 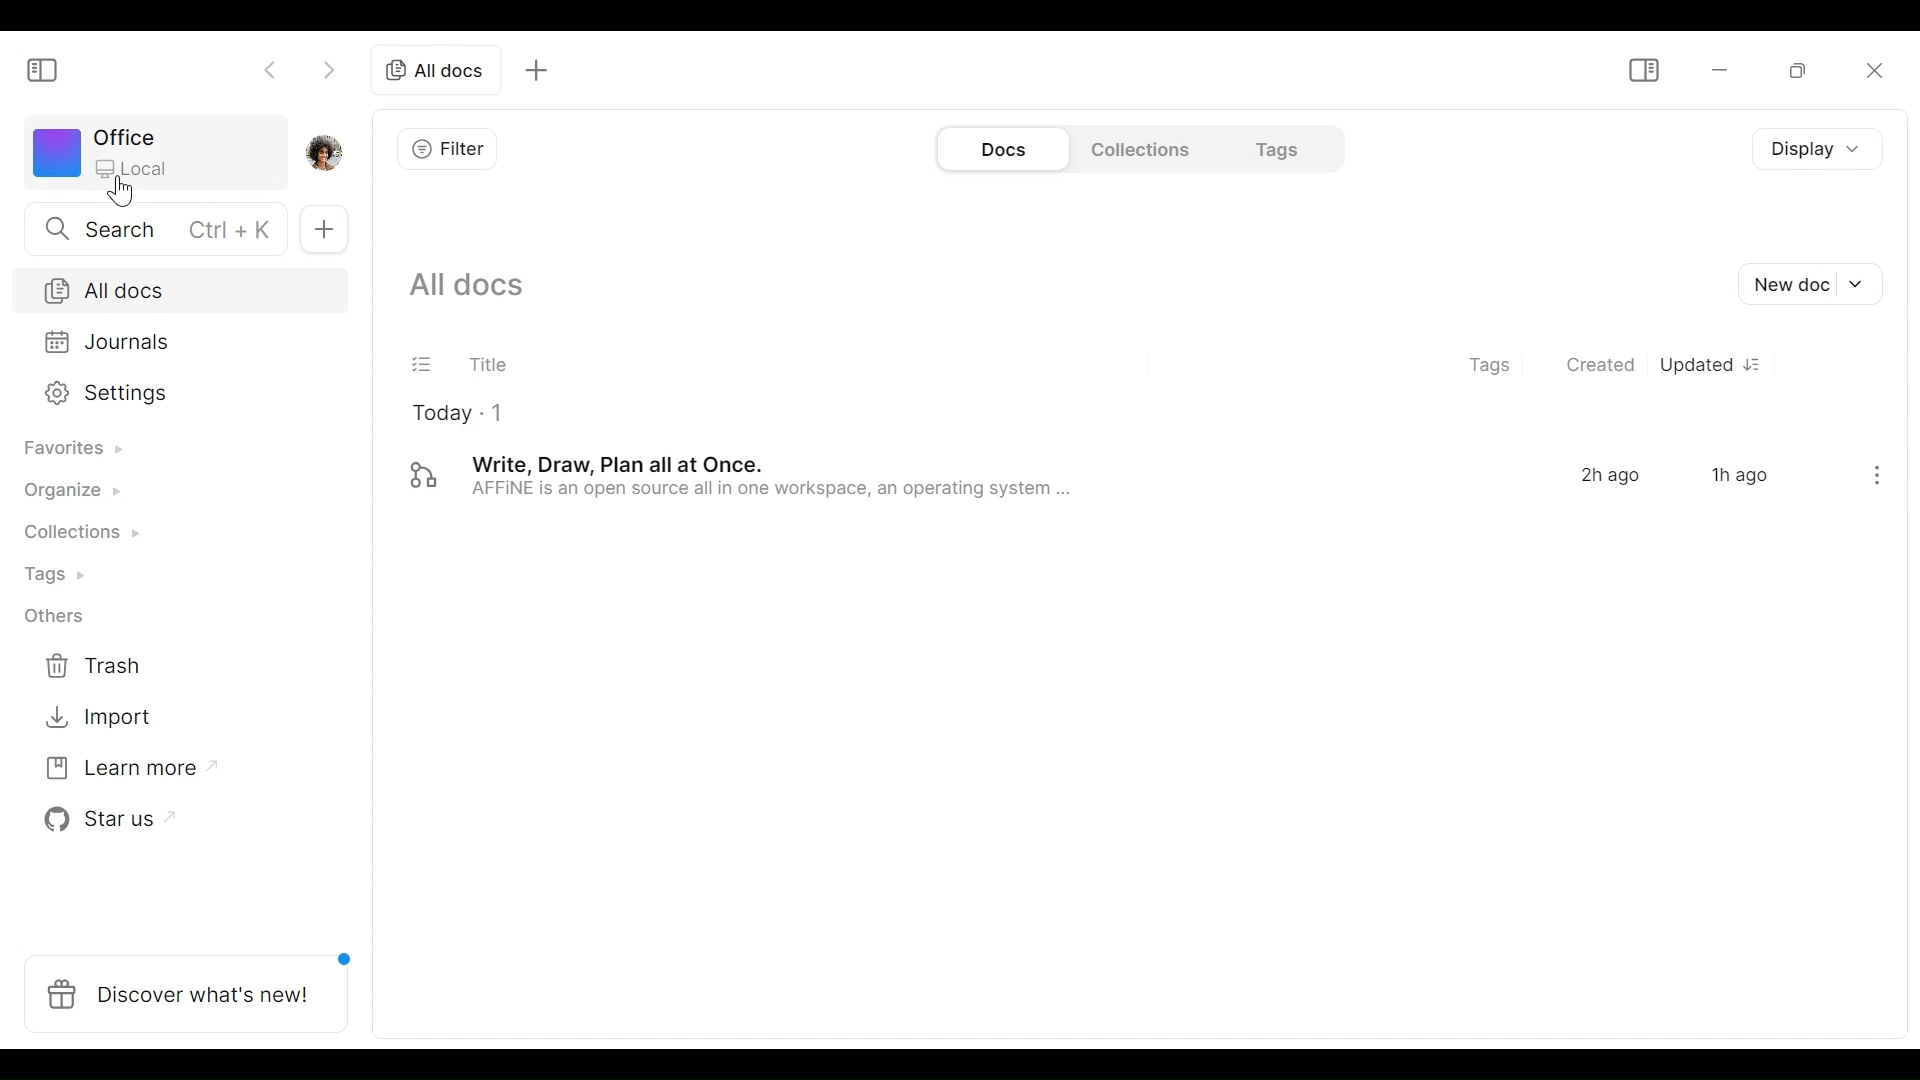 What do you see at coordinates (440, 68) in the screenshot?
I see `All documents` at bounding box center [440, 68].